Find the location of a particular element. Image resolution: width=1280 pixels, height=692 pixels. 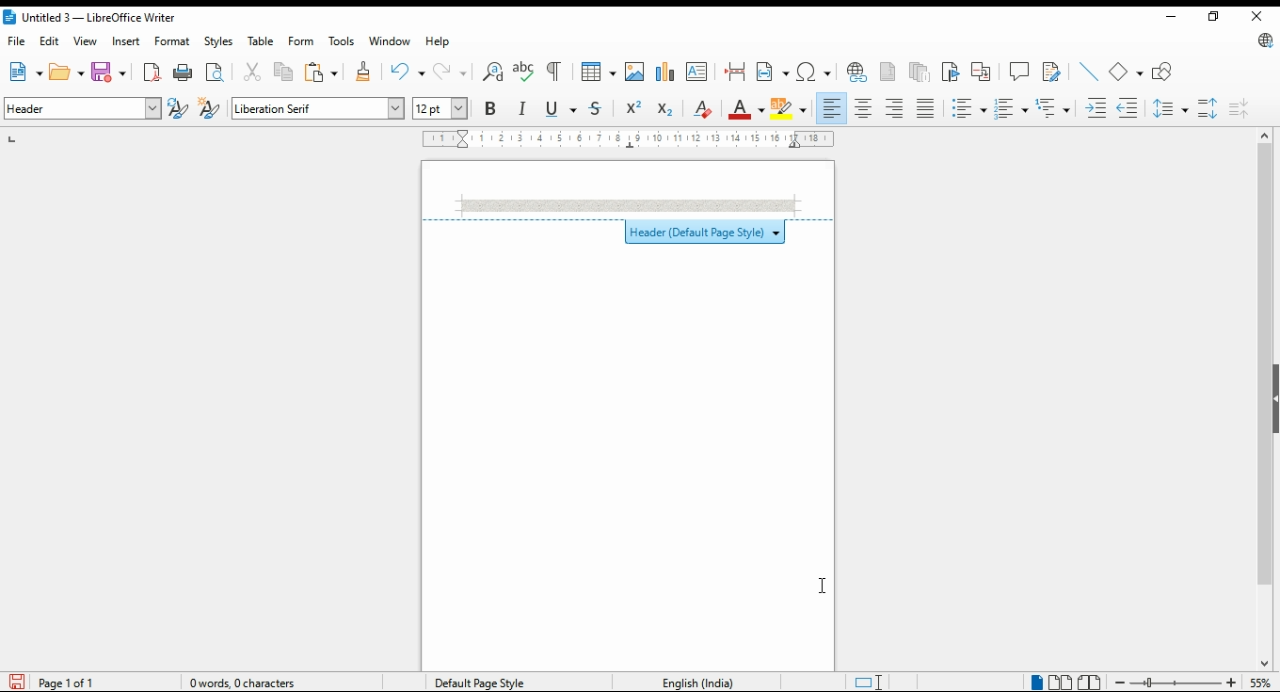

insert bookmark is located at coordinates (952, 72).